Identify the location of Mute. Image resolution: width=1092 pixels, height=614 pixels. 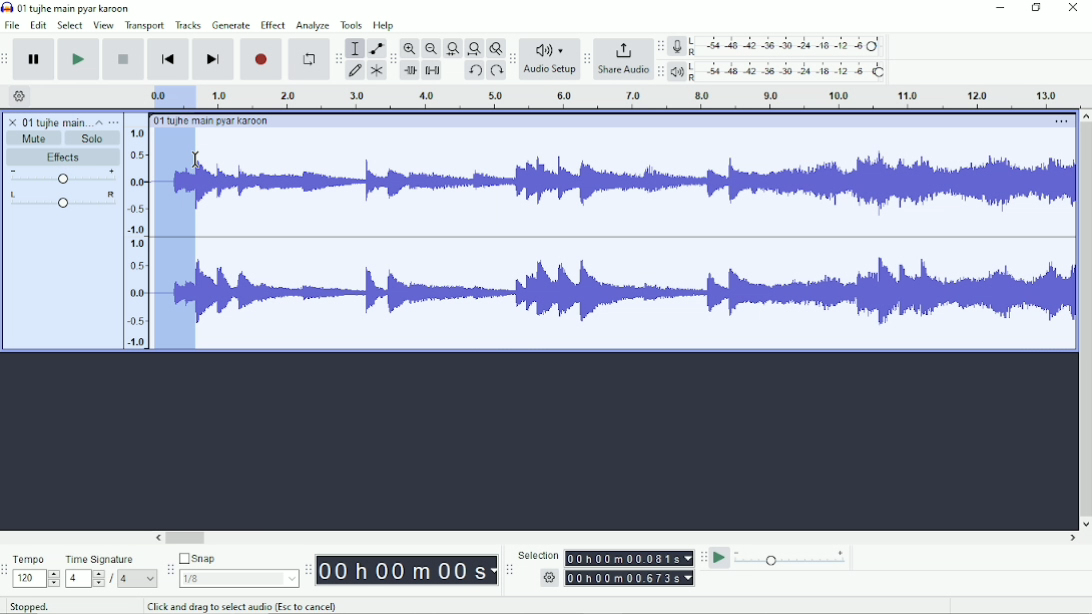
(35, 138).